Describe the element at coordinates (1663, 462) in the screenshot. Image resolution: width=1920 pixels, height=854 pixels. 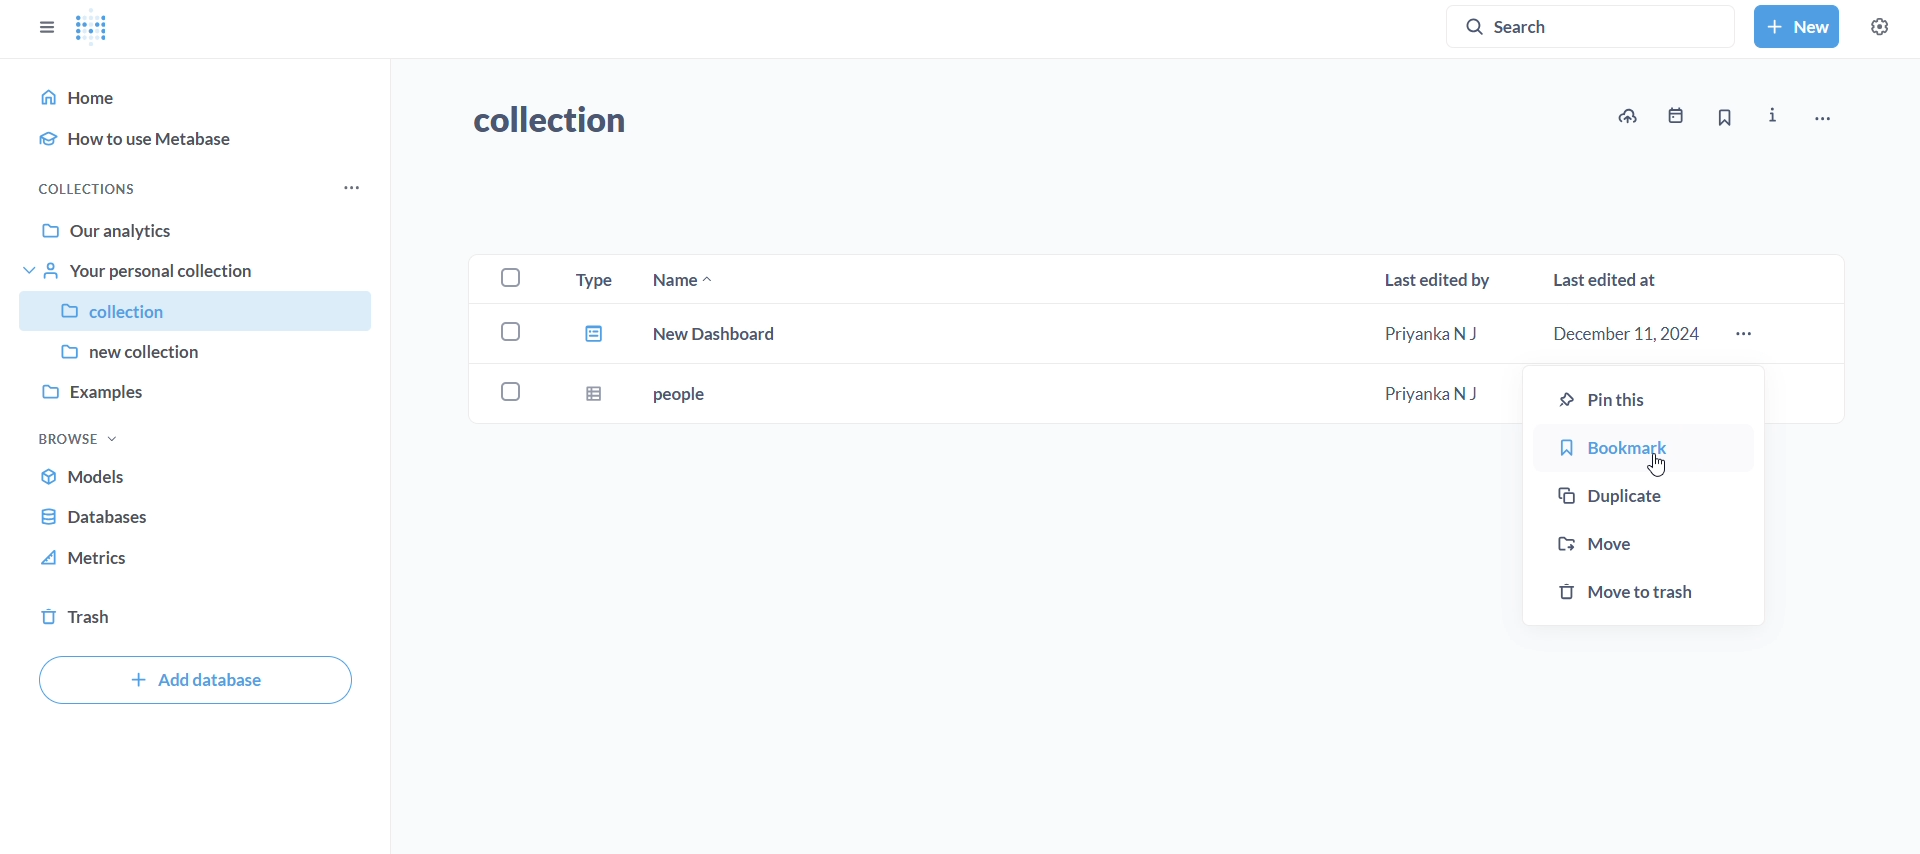
I see `cursor` at that location.